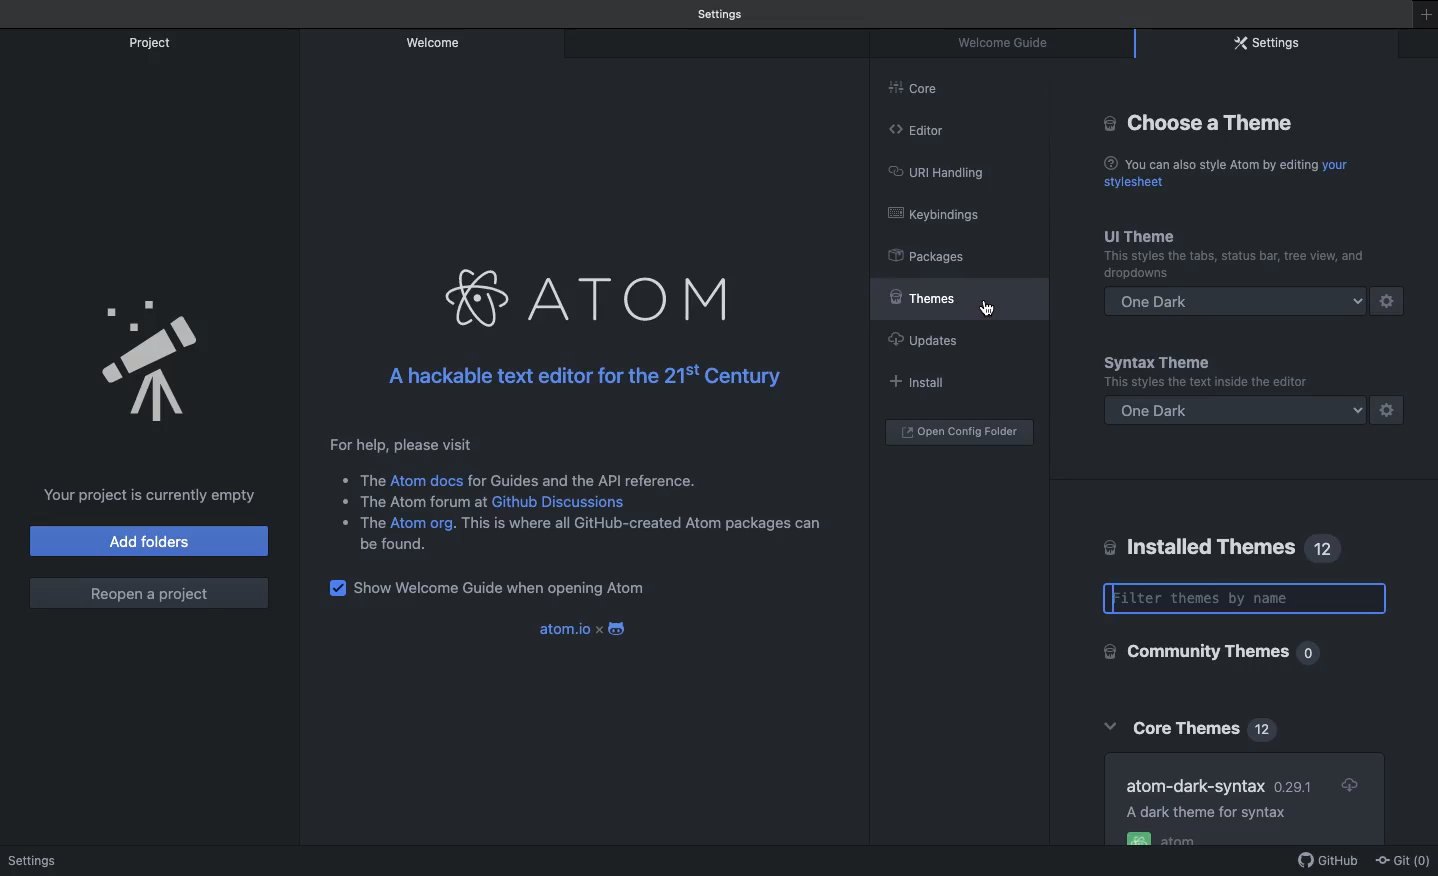  What do you see at coordinates (635, 297) in the screenshot?
I see `Atom` at bounding box center [635, 297].